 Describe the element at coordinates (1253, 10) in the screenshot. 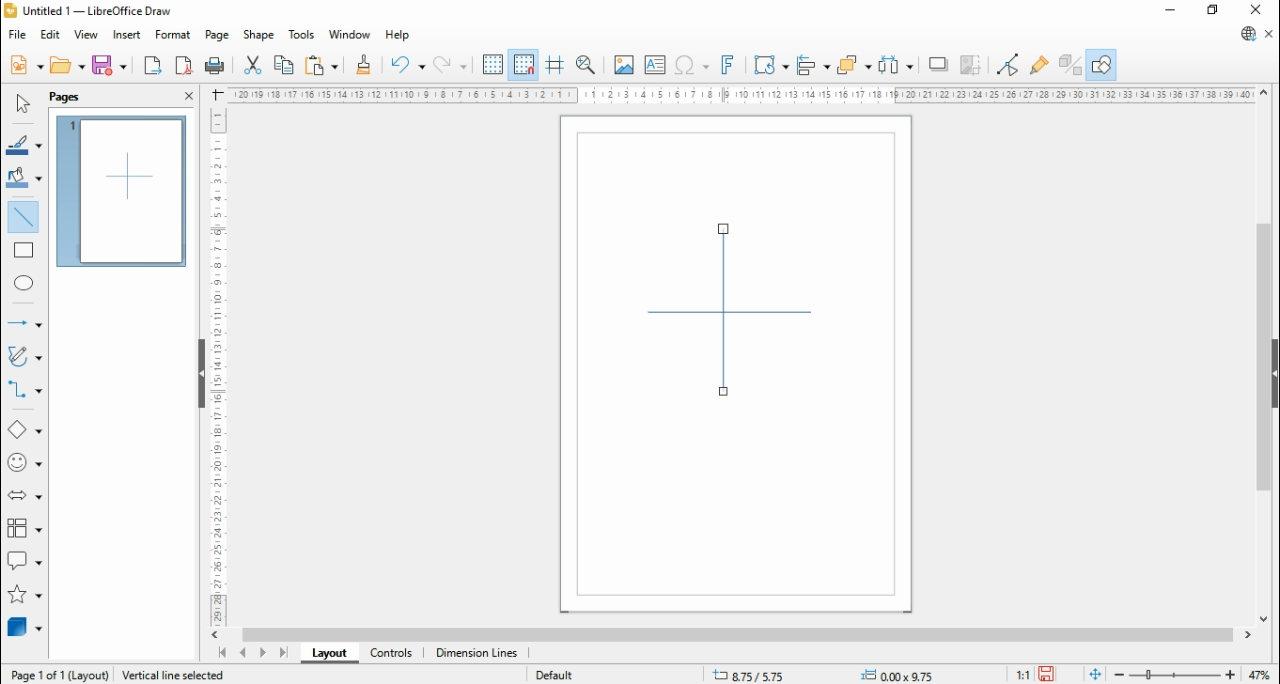

I see `close window` at that location.